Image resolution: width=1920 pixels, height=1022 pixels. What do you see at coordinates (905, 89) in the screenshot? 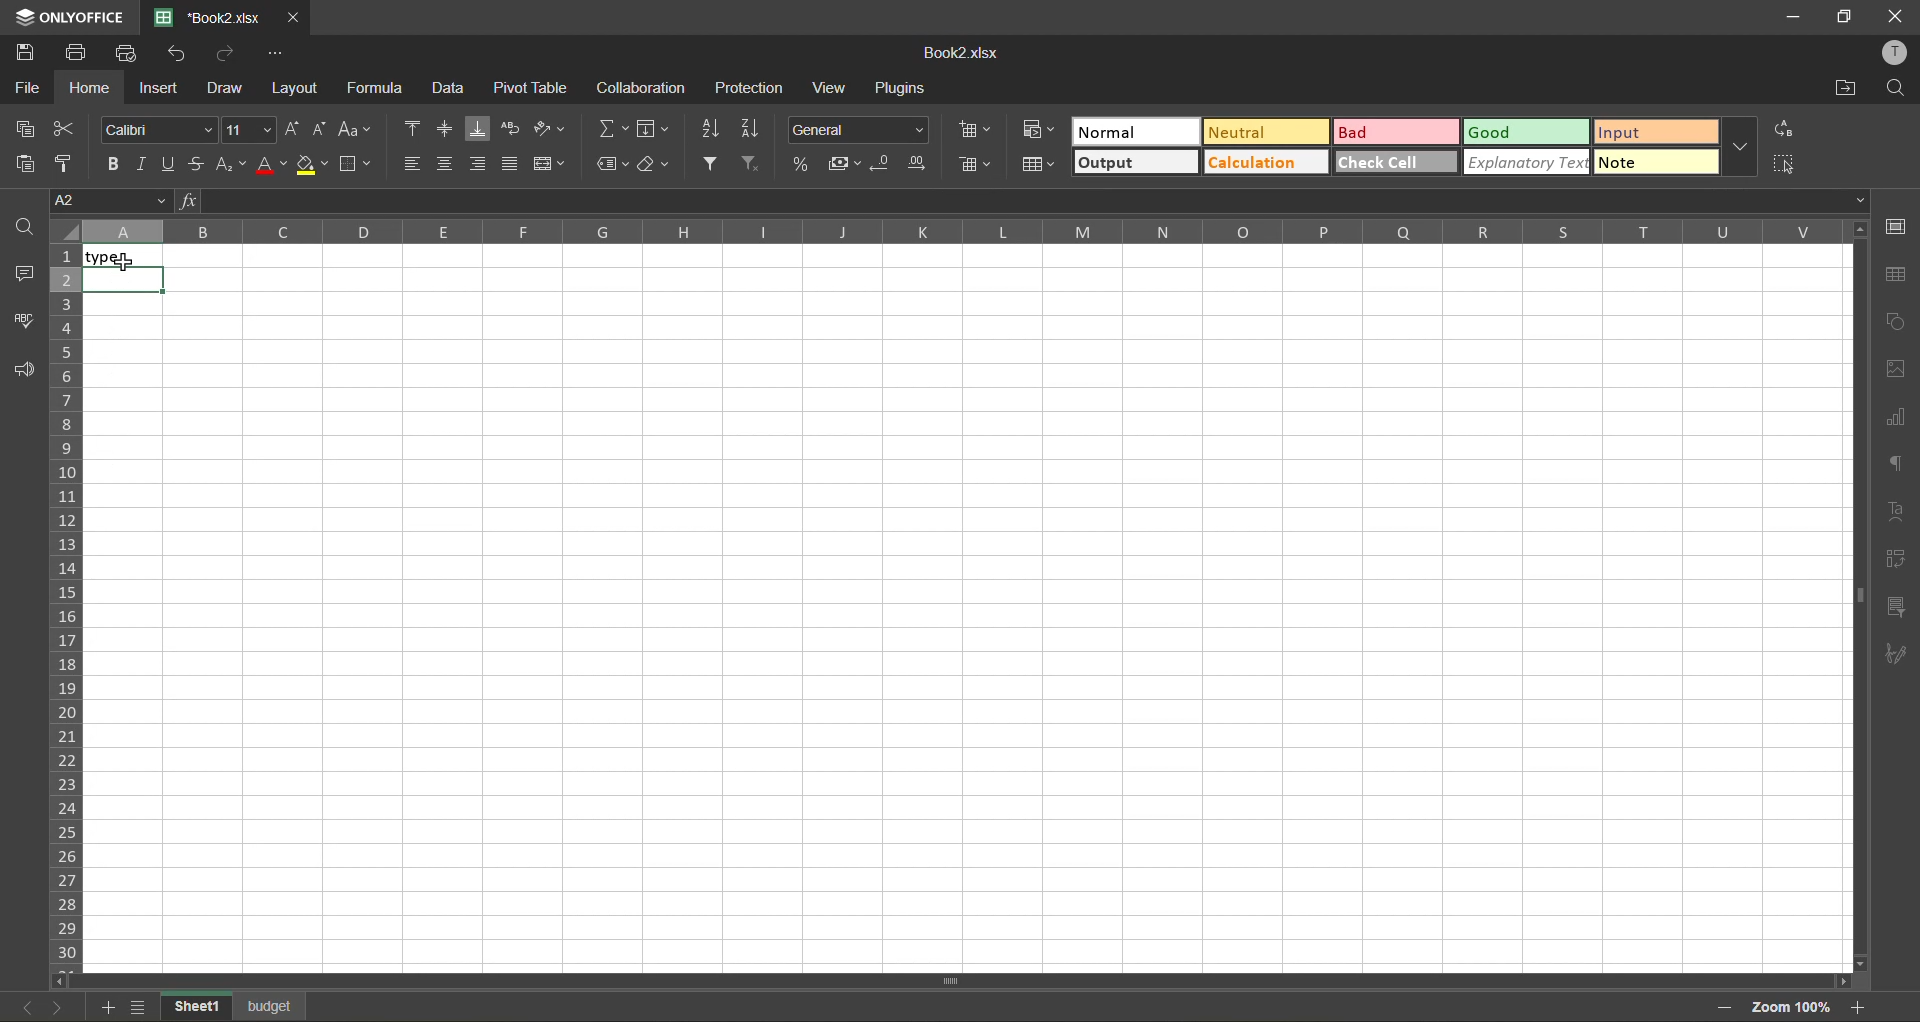
I see `plugins` at bounding box center [905, 89].